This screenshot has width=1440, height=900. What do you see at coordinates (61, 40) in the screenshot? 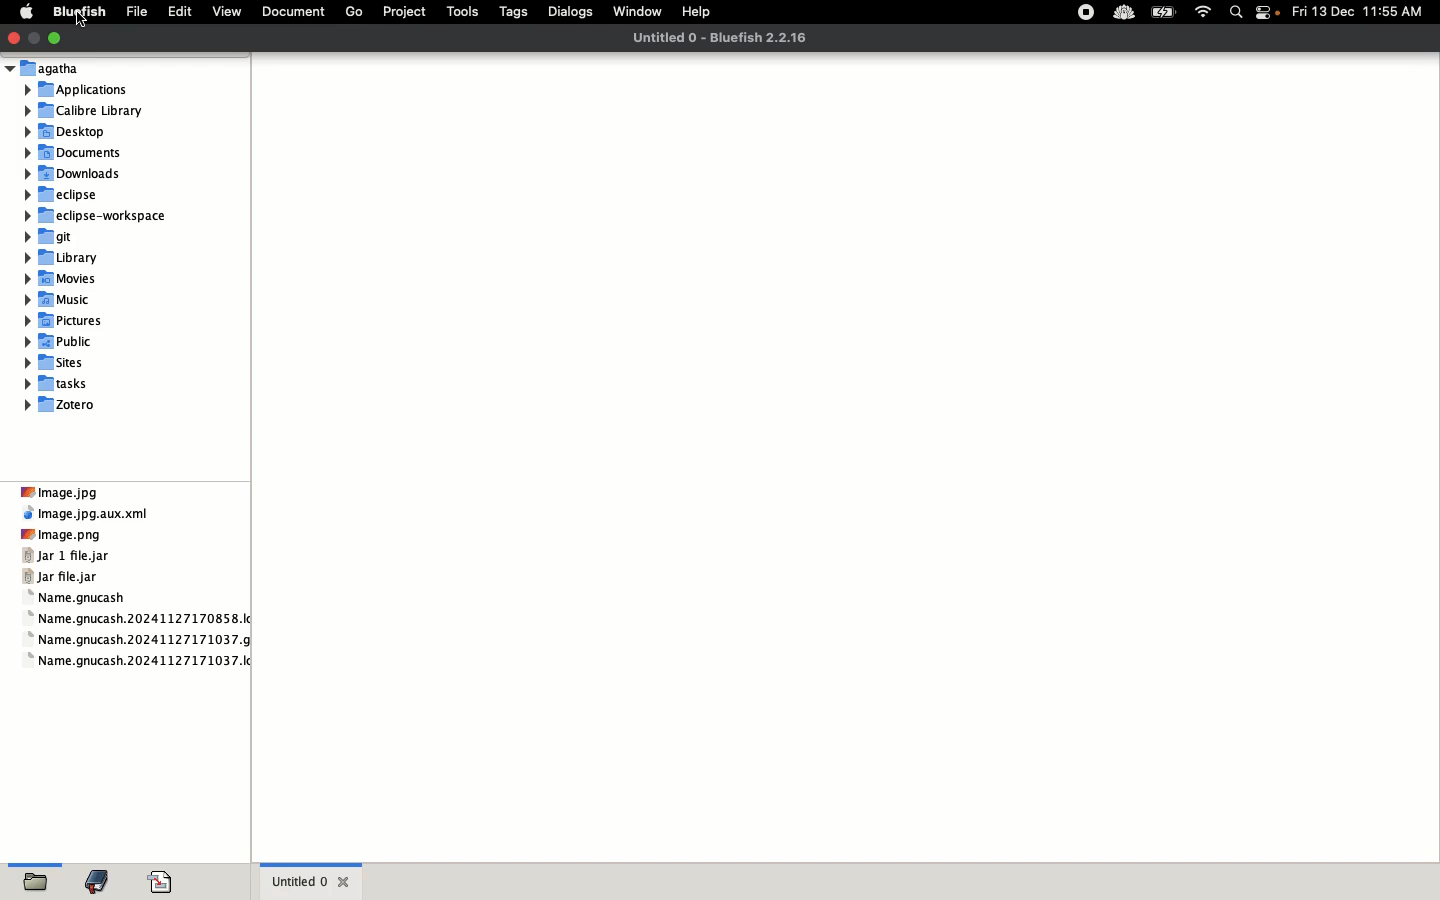
I see `maximize` at bounding box center [61, 40].